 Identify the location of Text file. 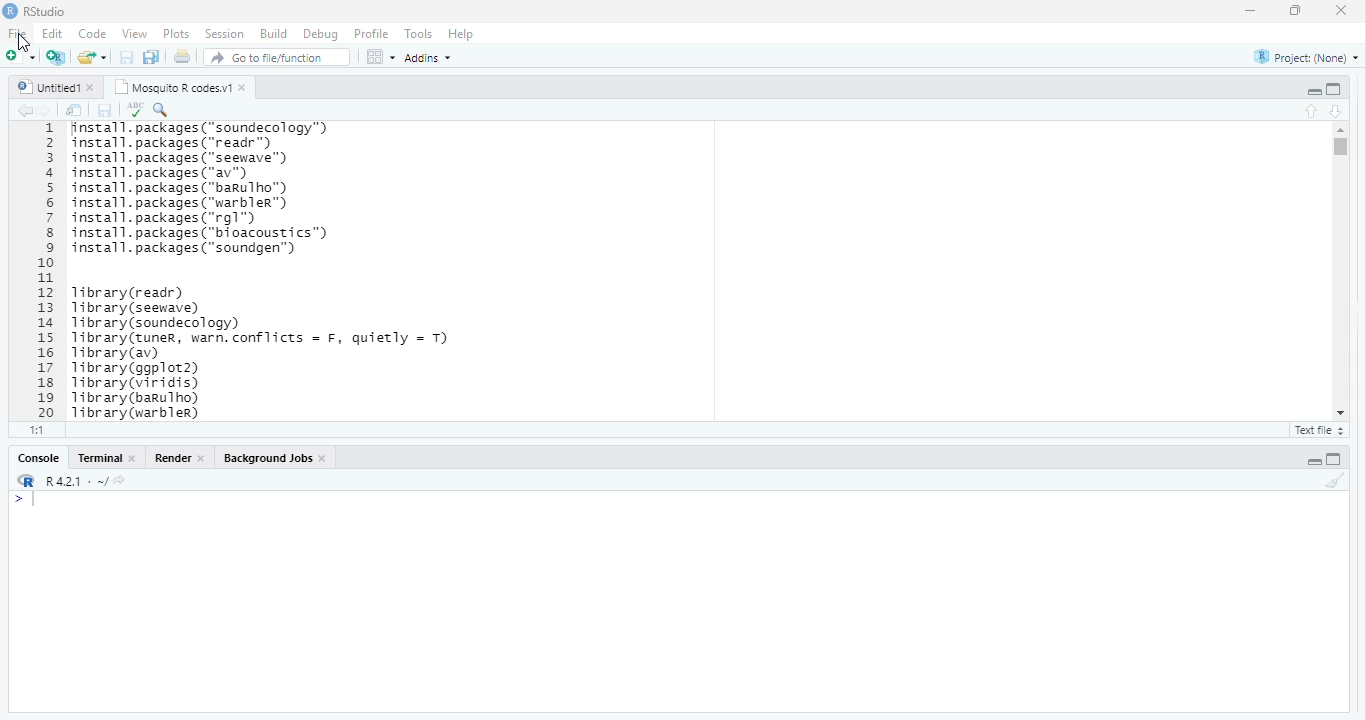
(1322, 431).